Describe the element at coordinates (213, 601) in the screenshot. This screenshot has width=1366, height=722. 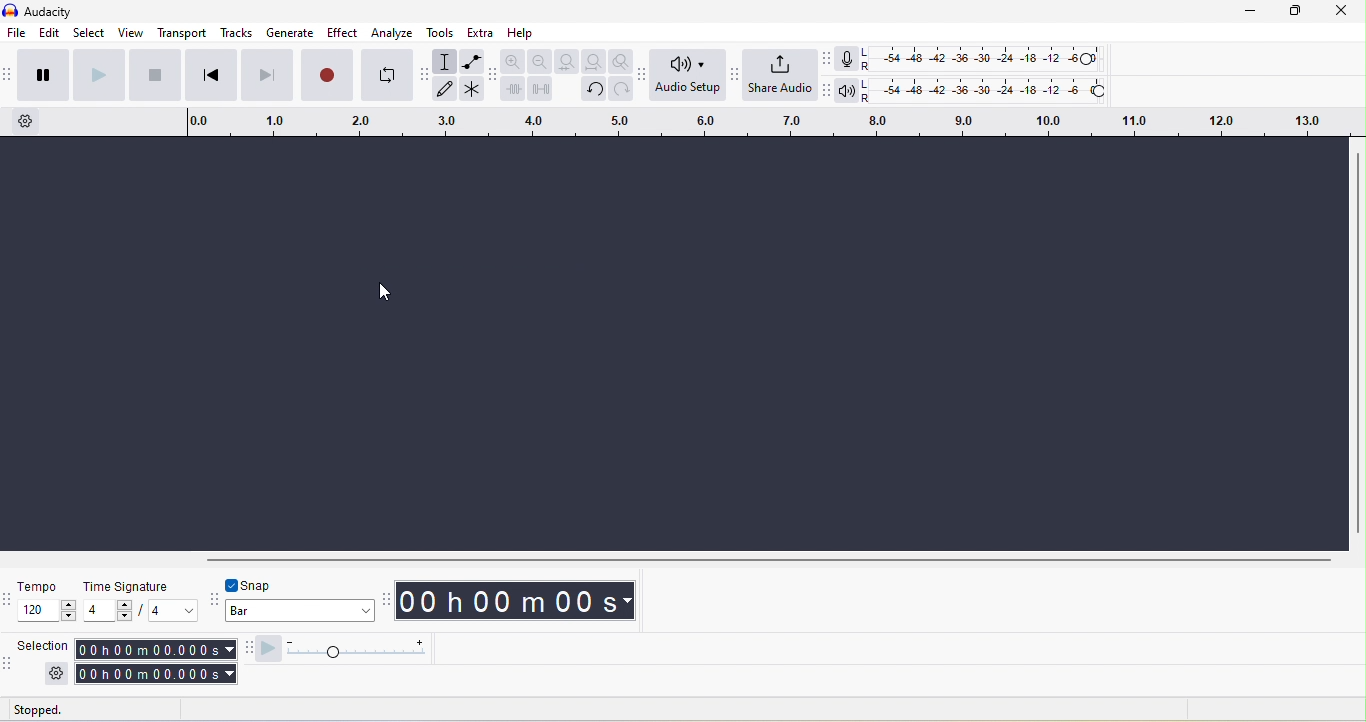
I see `snapping toolbar` at that location.